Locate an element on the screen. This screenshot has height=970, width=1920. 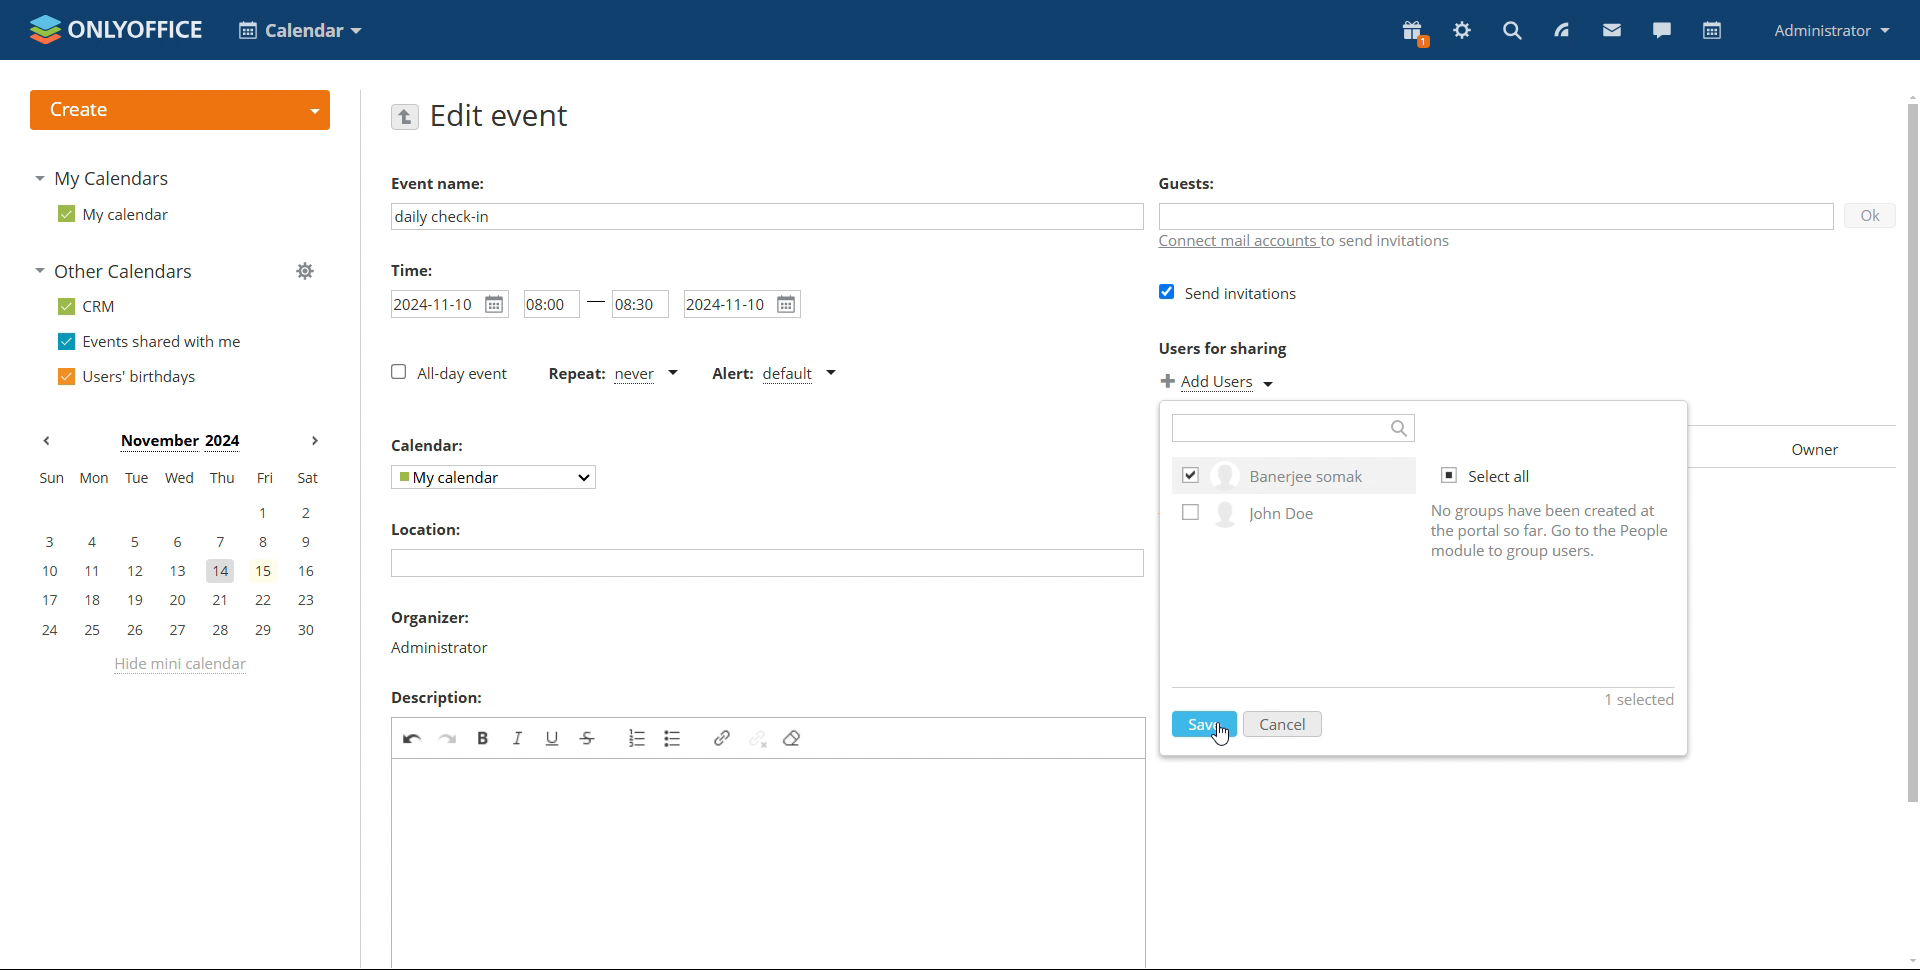
go back is located at coordinates (405, 115).